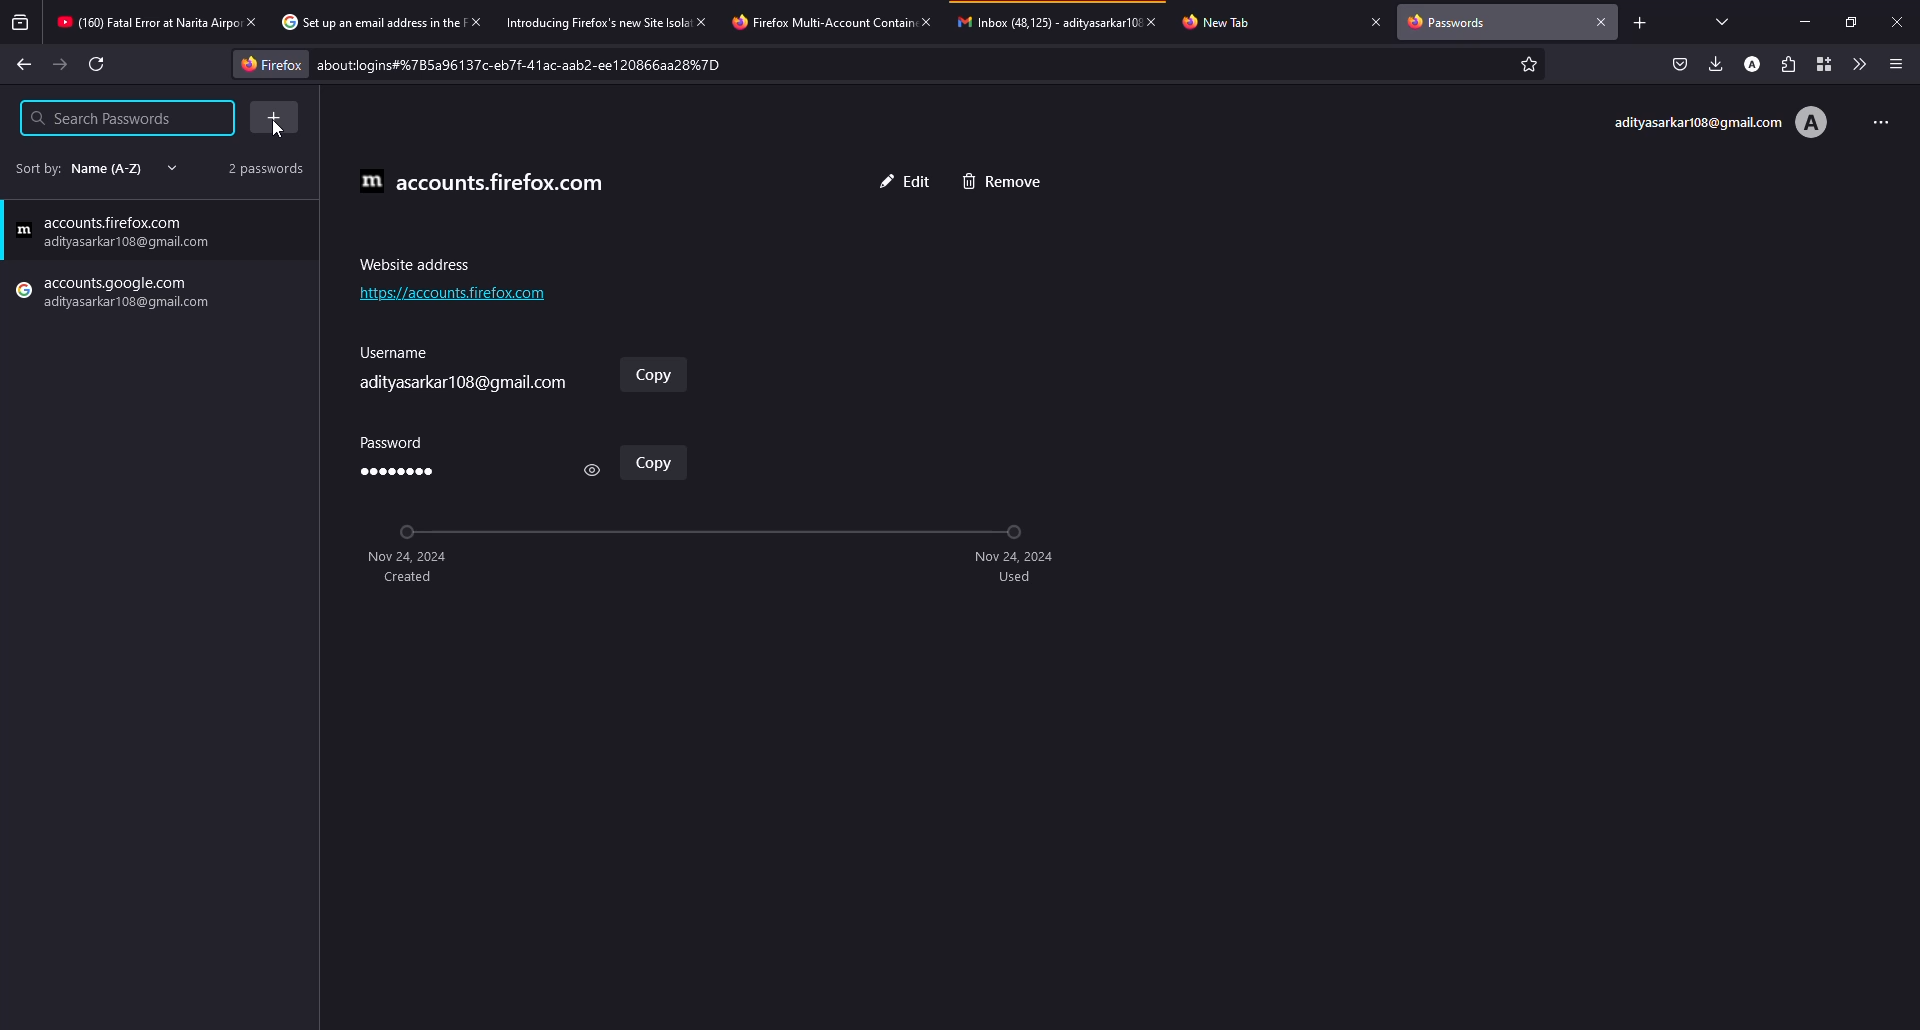  What do you see at coordinates (1602, 20) in the screenshot?
I see `close` at bounding box center [1602, 20].